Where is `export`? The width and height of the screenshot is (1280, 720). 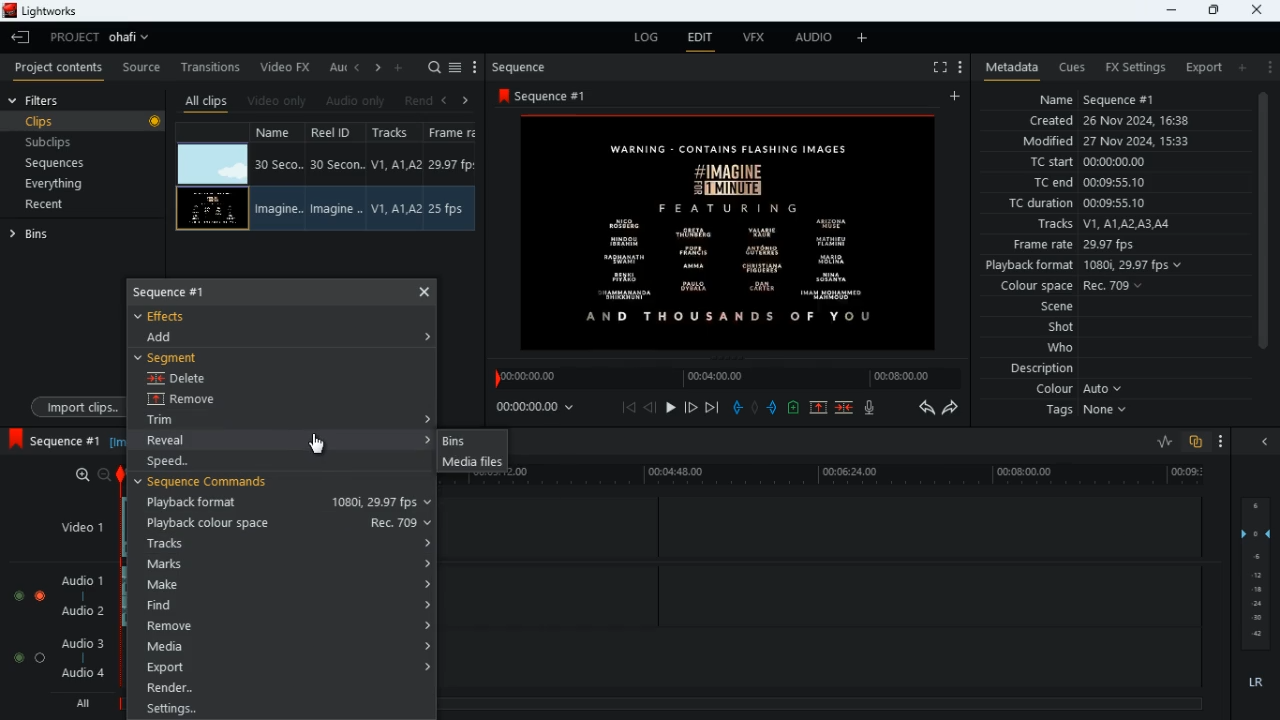 export is located at coordinates (1200, 67).